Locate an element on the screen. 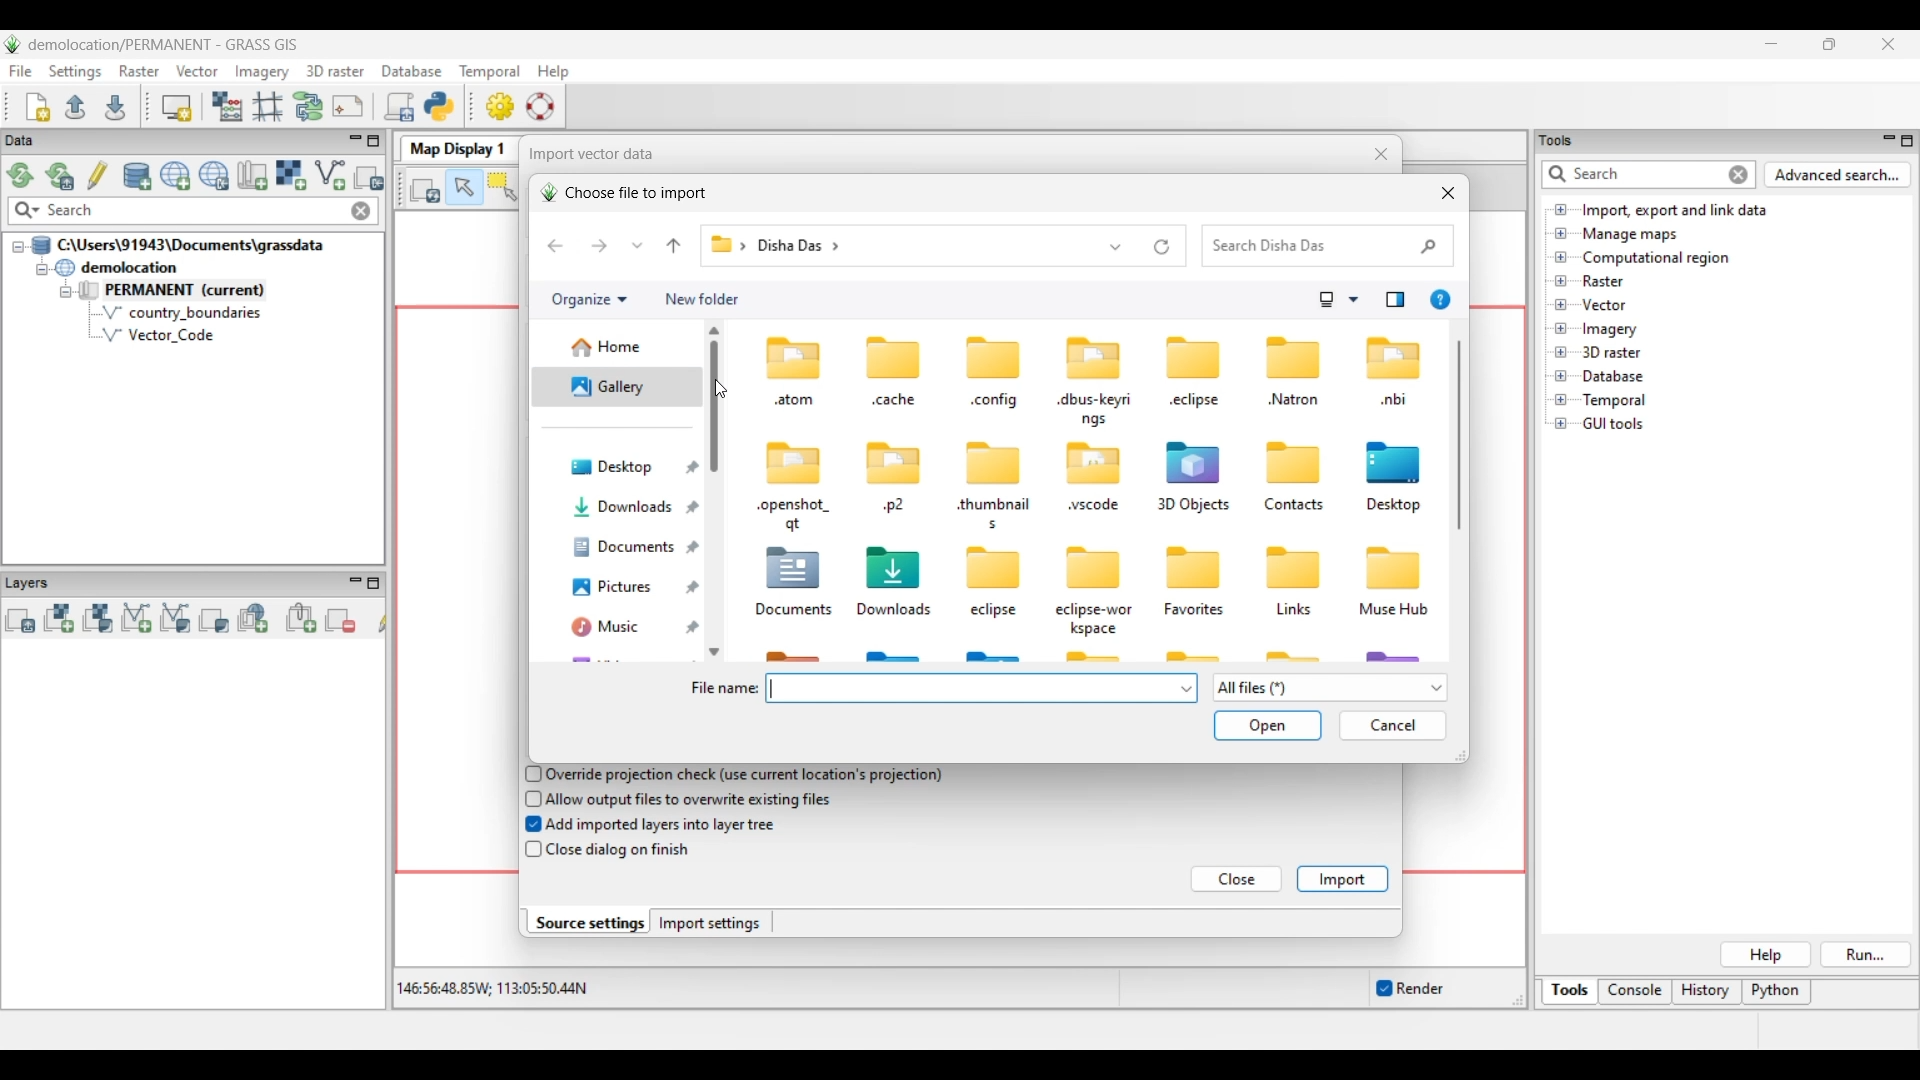 The width and height of the screenshot is (1920, 1080). Settings menu is located at coordinates (75, 72).